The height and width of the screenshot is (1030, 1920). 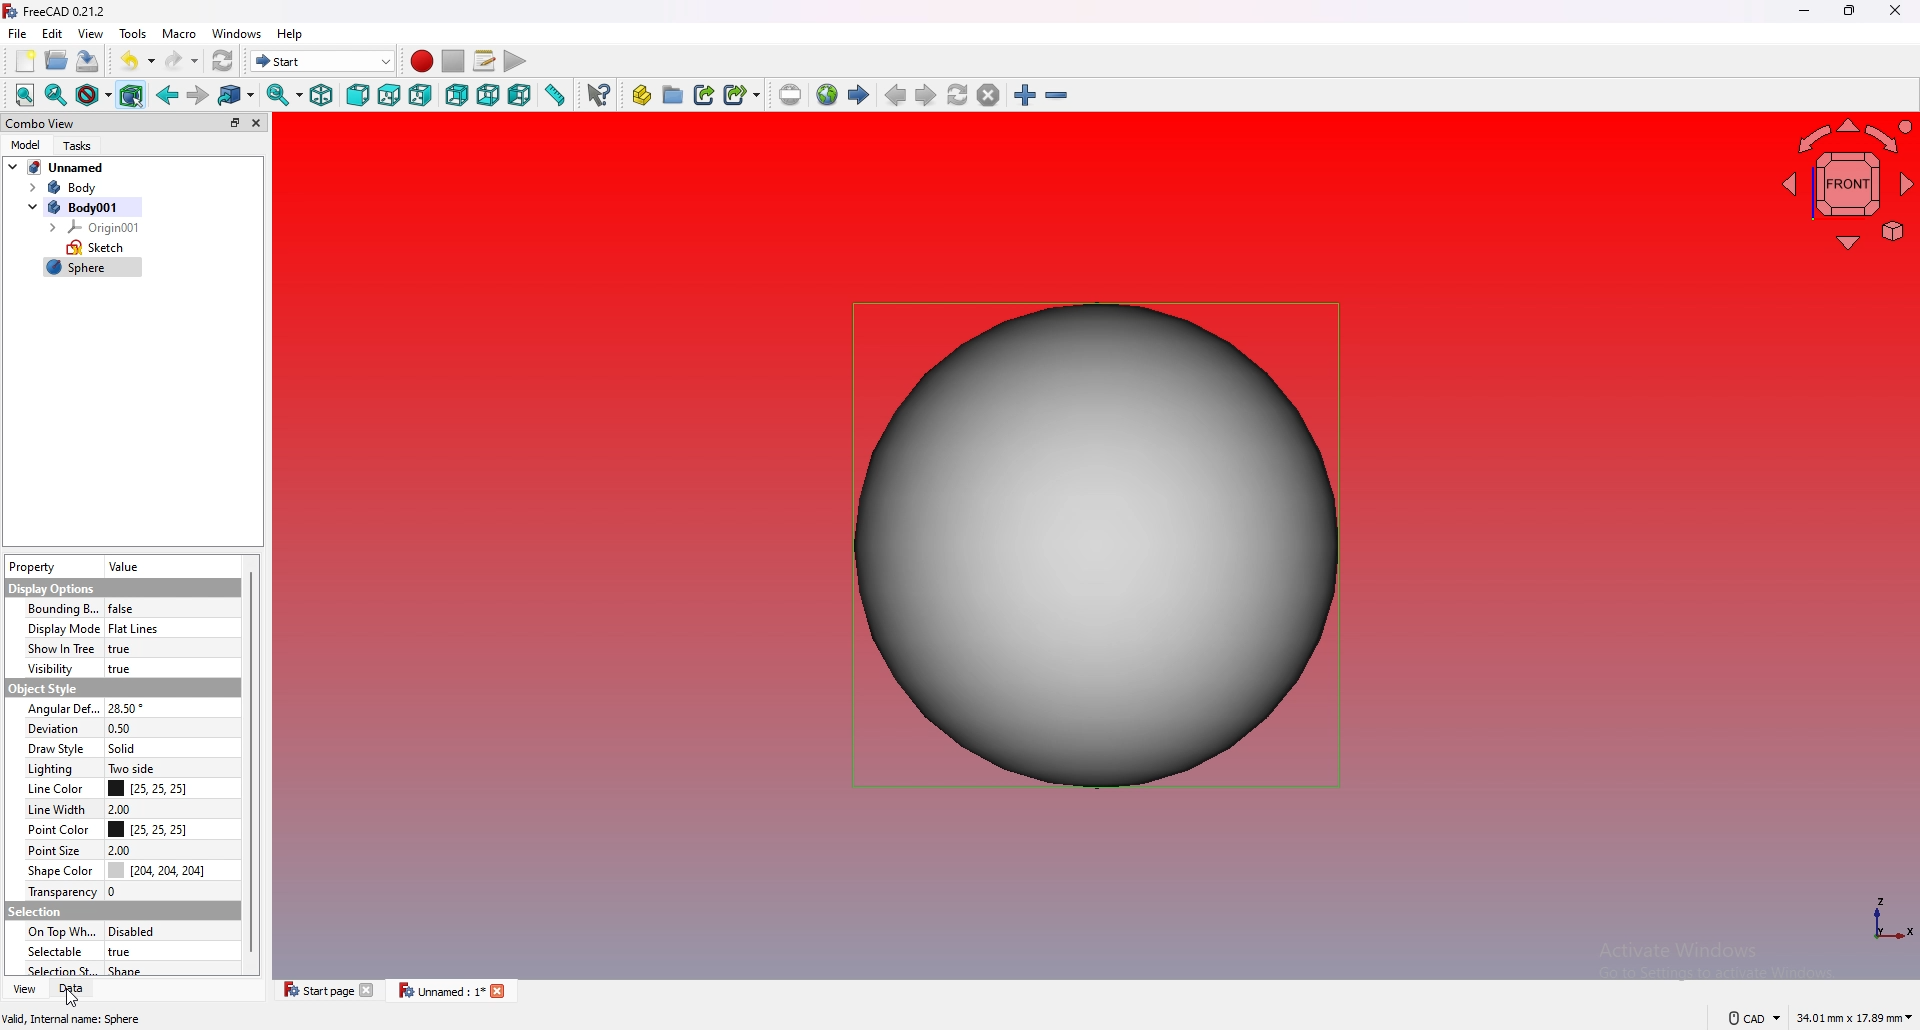 What do you see at coordinates (515, 61) in the screenshot?
I see `execute macro` at bounding box center [515, 61].